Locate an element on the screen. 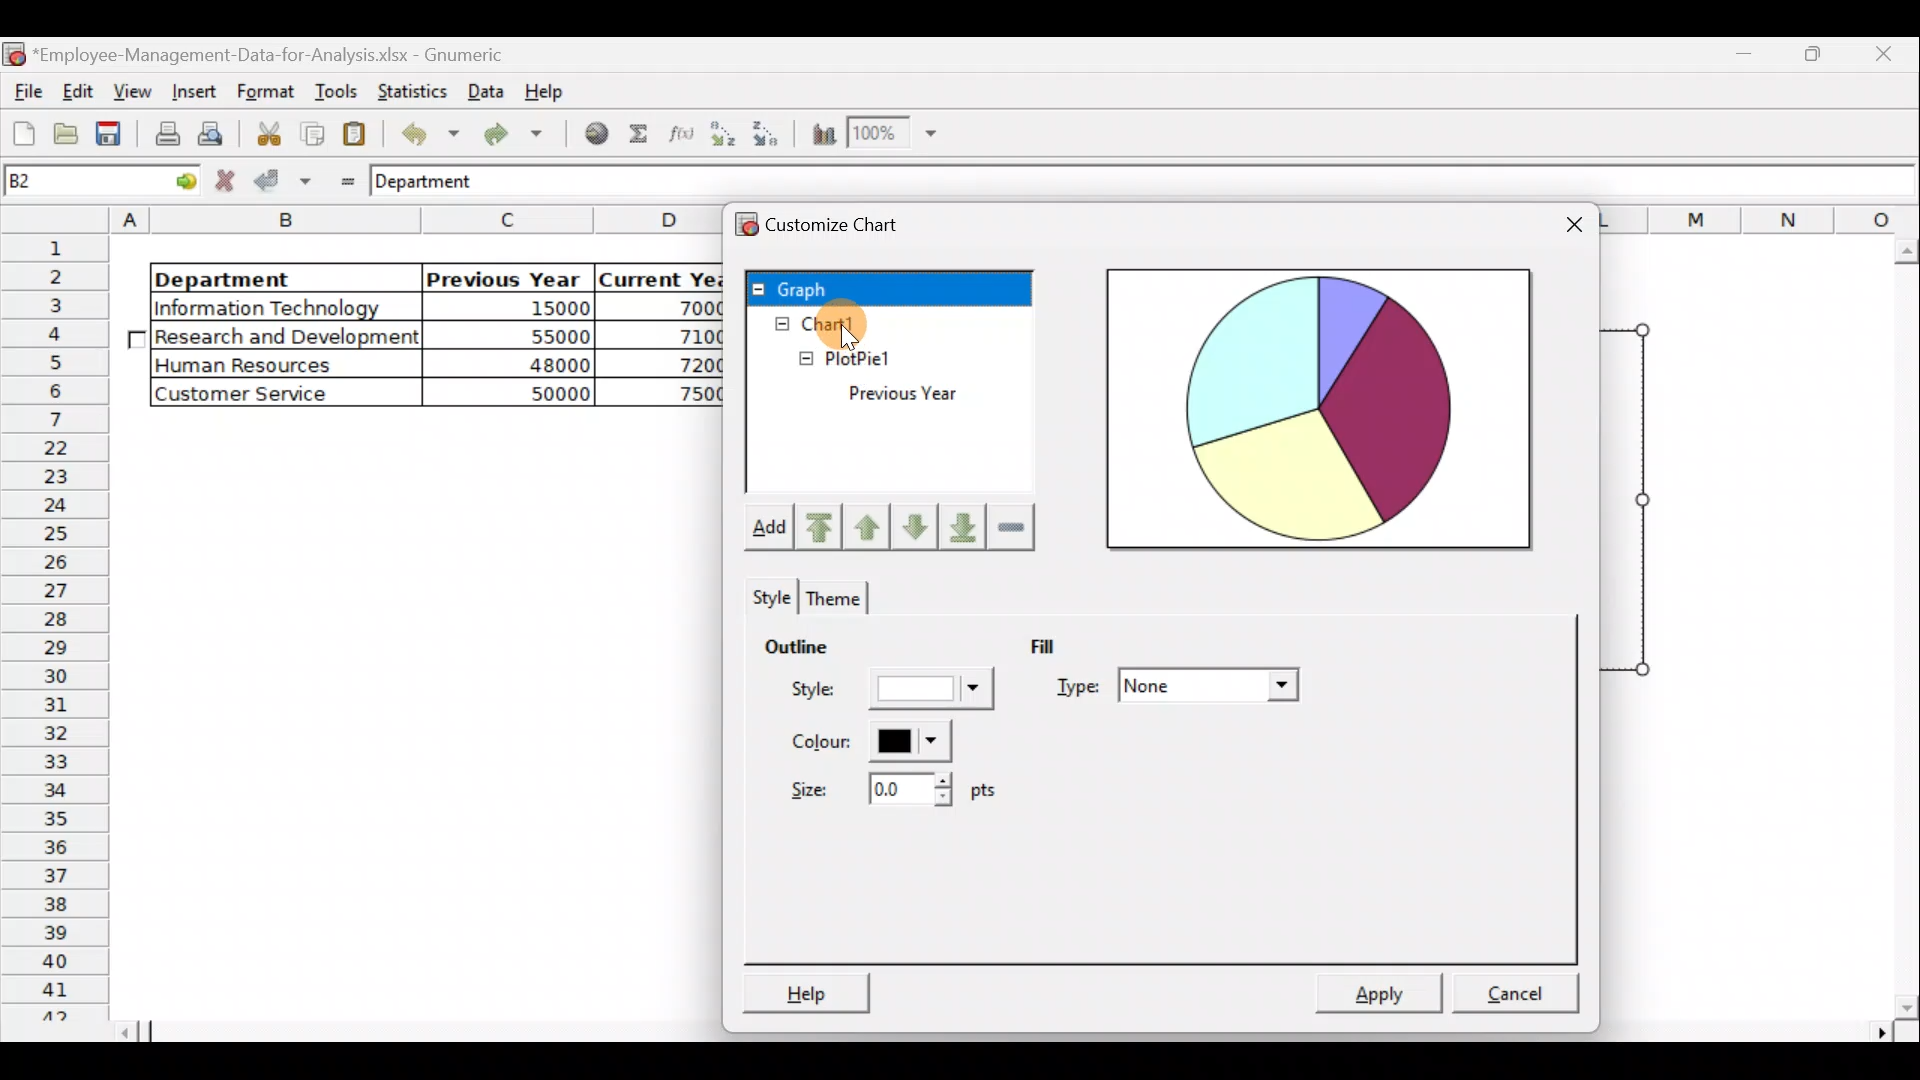 The width and height of the screenshot is (1920, 1080). Scroll bar is located at coordinates (1901, 629).